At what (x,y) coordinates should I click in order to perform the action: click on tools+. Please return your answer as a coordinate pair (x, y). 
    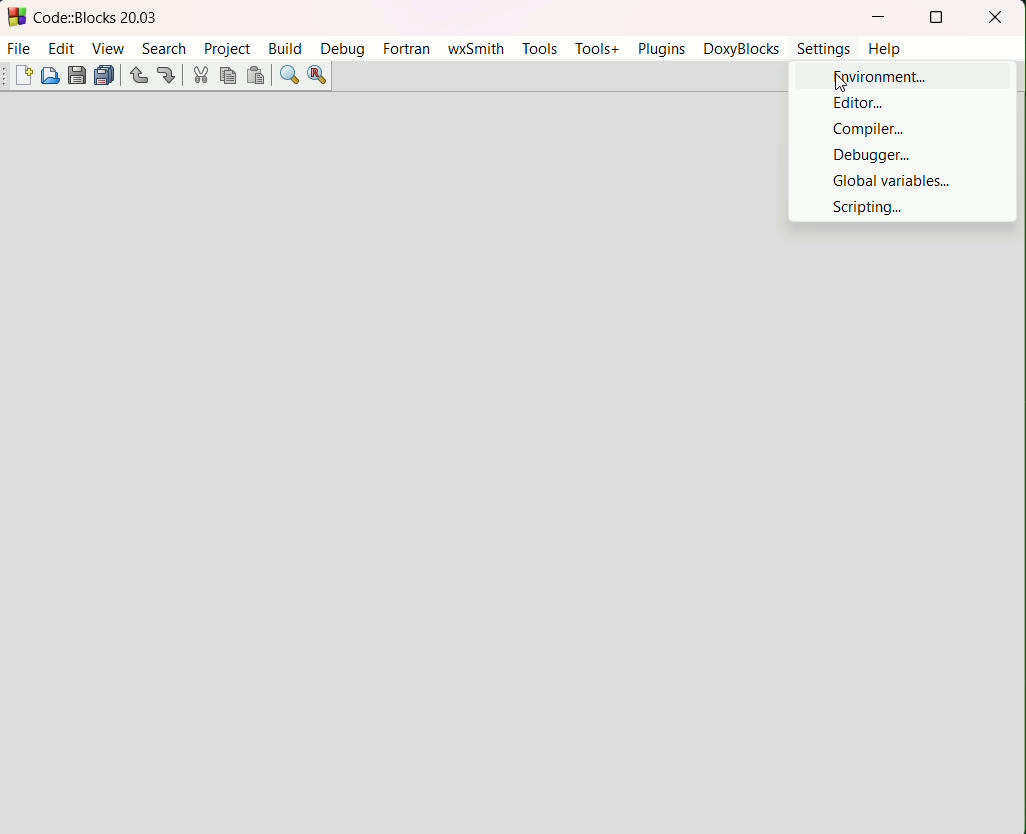
    Looking at the image, I should click on (596, 49).